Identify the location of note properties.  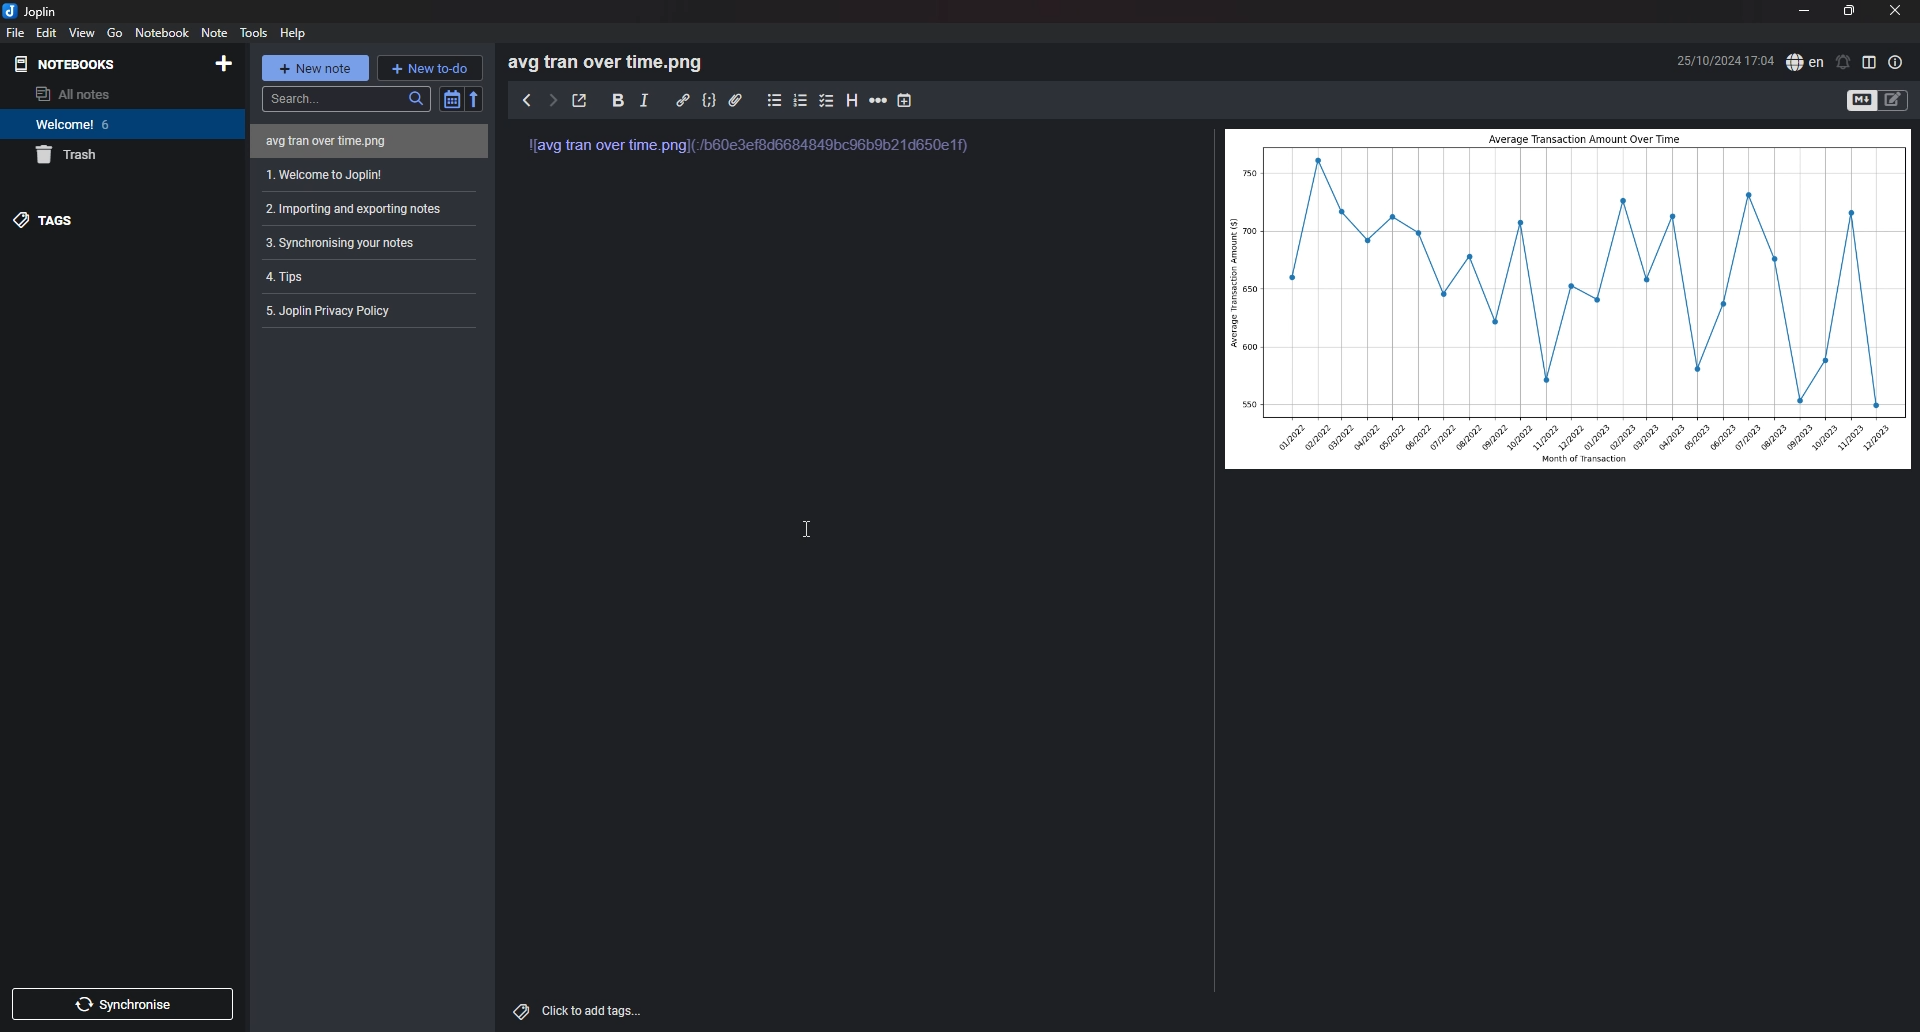
(1895, 63).